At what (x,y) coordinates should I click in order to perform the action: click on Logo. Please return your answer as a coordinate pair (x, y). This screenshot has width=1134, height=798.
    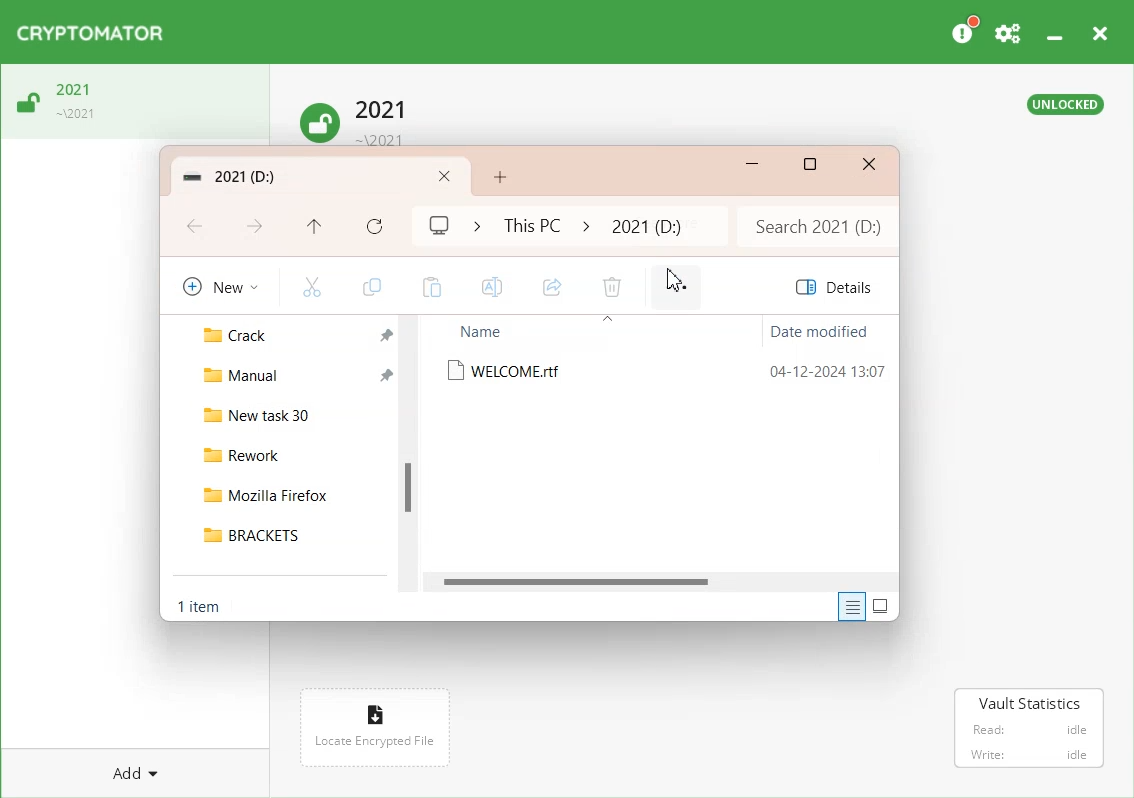
    Looking at the image, I should click on (90, 33).